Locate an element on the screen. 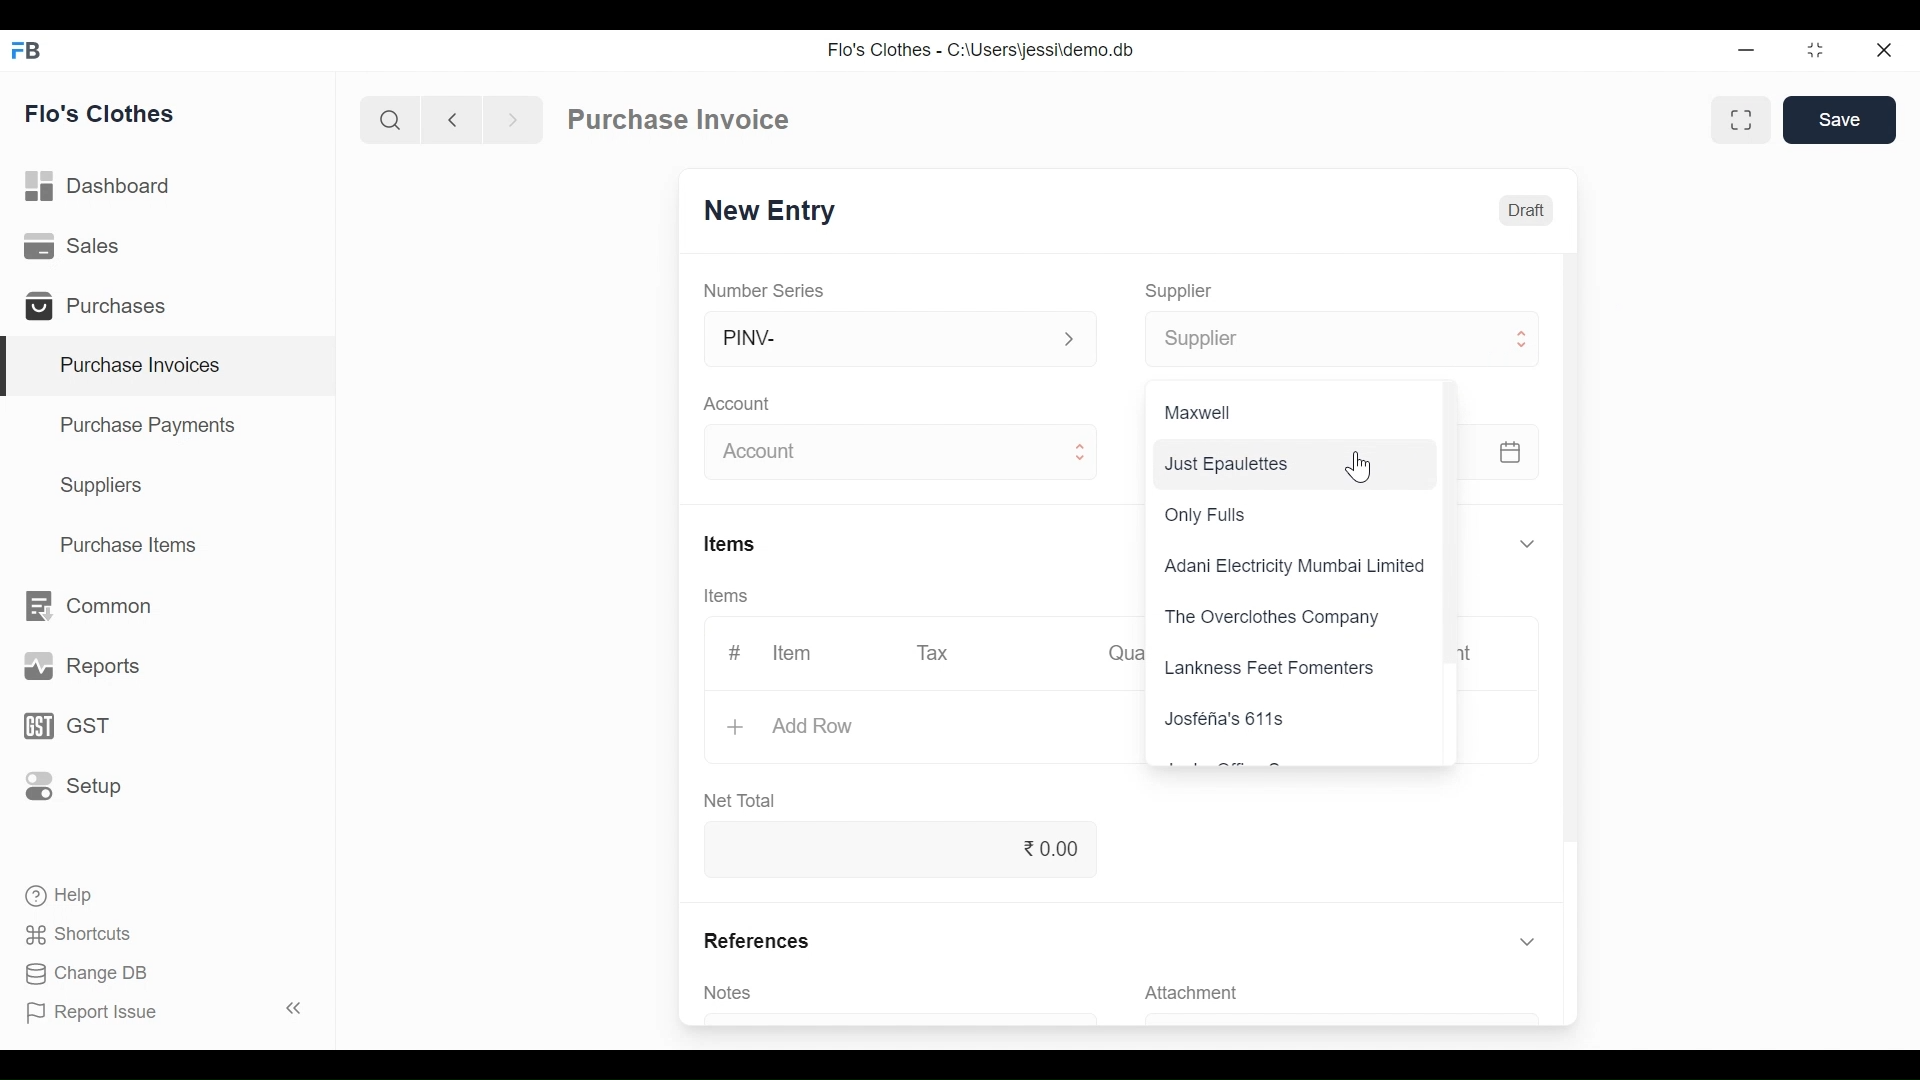 The height and width of the screenshot is (1080, 1920). Draft is located at coordinates (1526, 209).